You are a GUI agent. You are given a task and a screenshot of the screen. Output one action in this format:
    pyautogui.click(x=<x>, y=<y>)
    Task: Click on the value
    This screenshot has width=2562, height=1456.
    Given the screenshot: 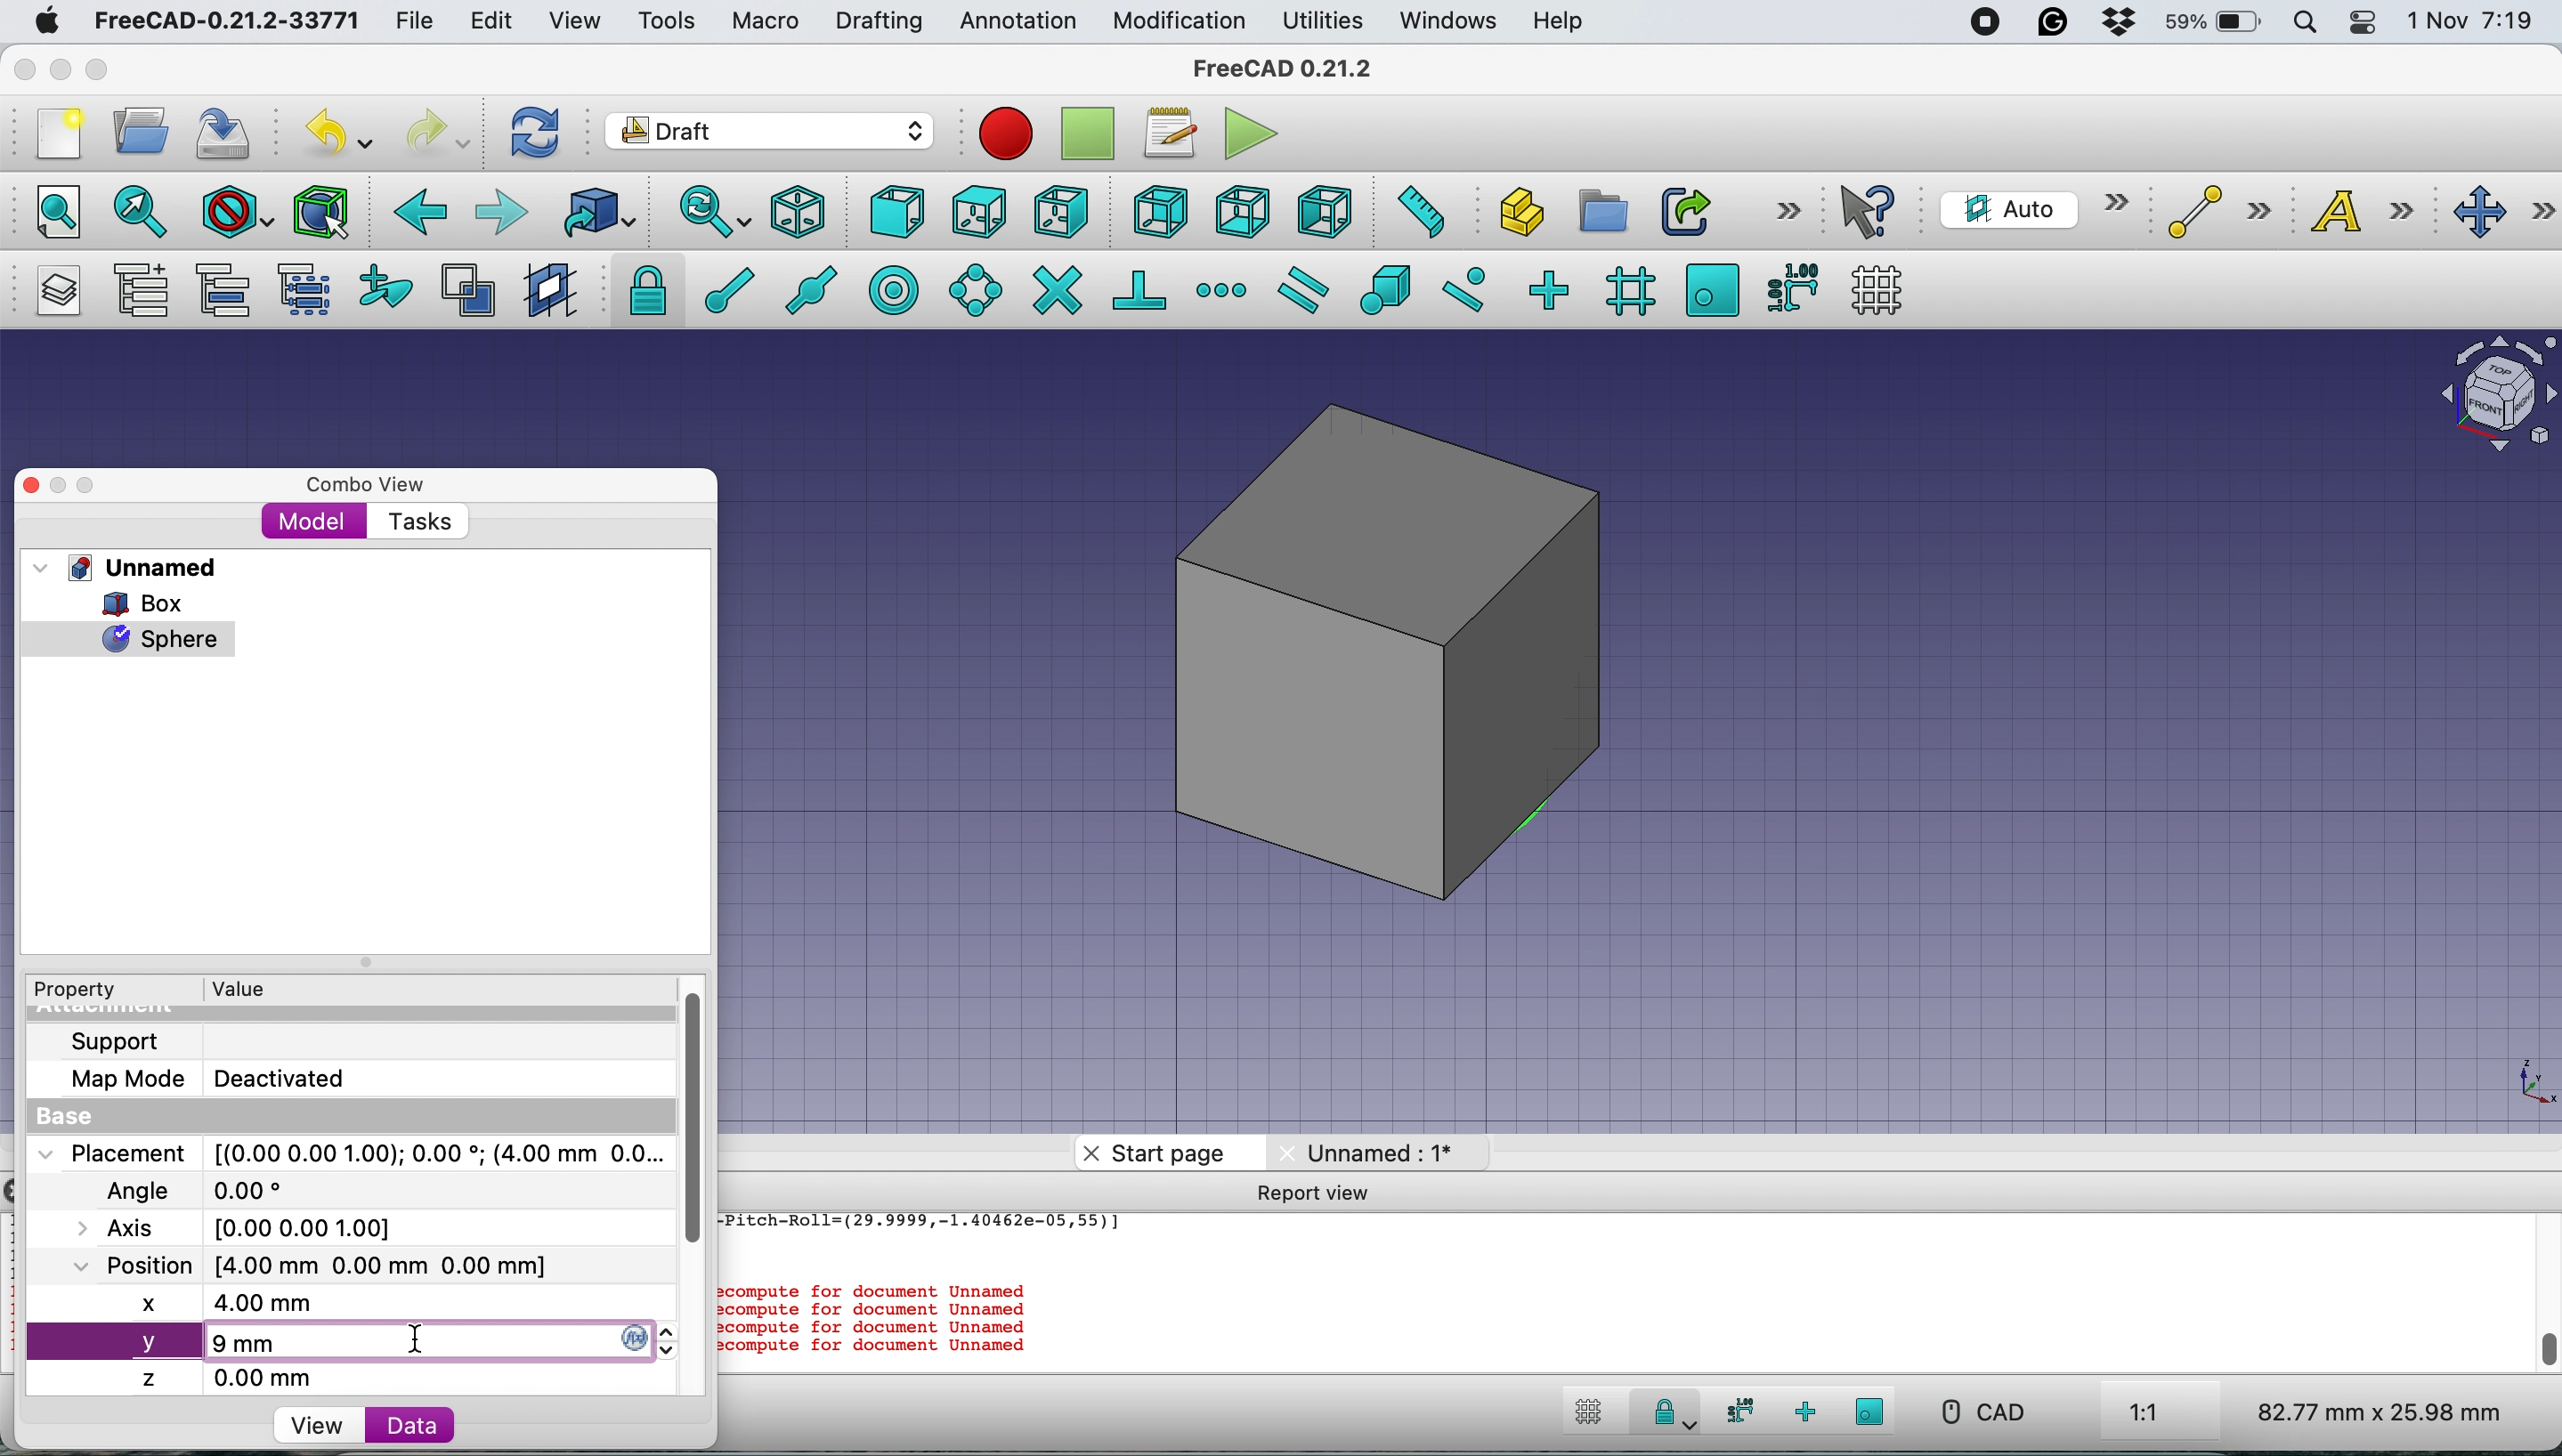 What is the action you would take?
    pyautogui.click(x=258, y=987)
    